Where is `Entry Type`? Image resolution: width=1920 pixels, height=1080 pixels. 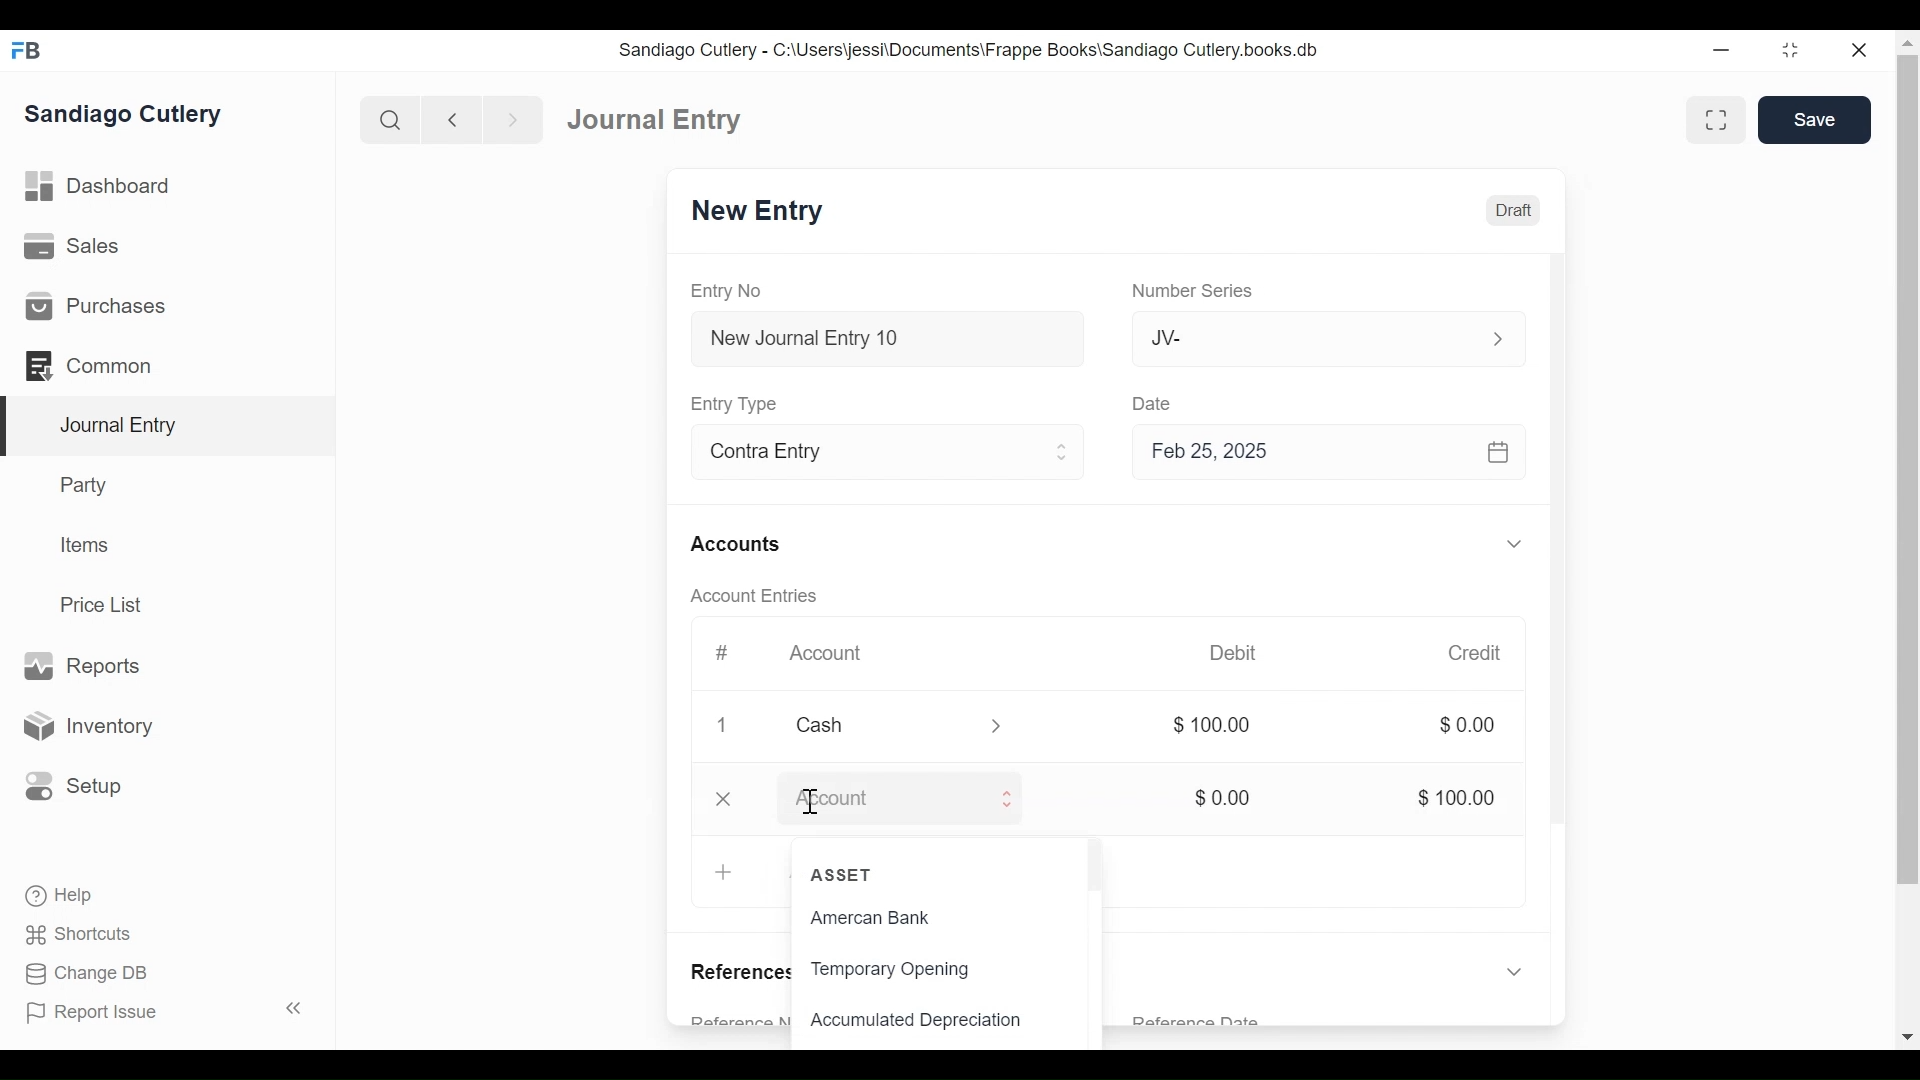 Entry Type is located at coordinates (741, 401).